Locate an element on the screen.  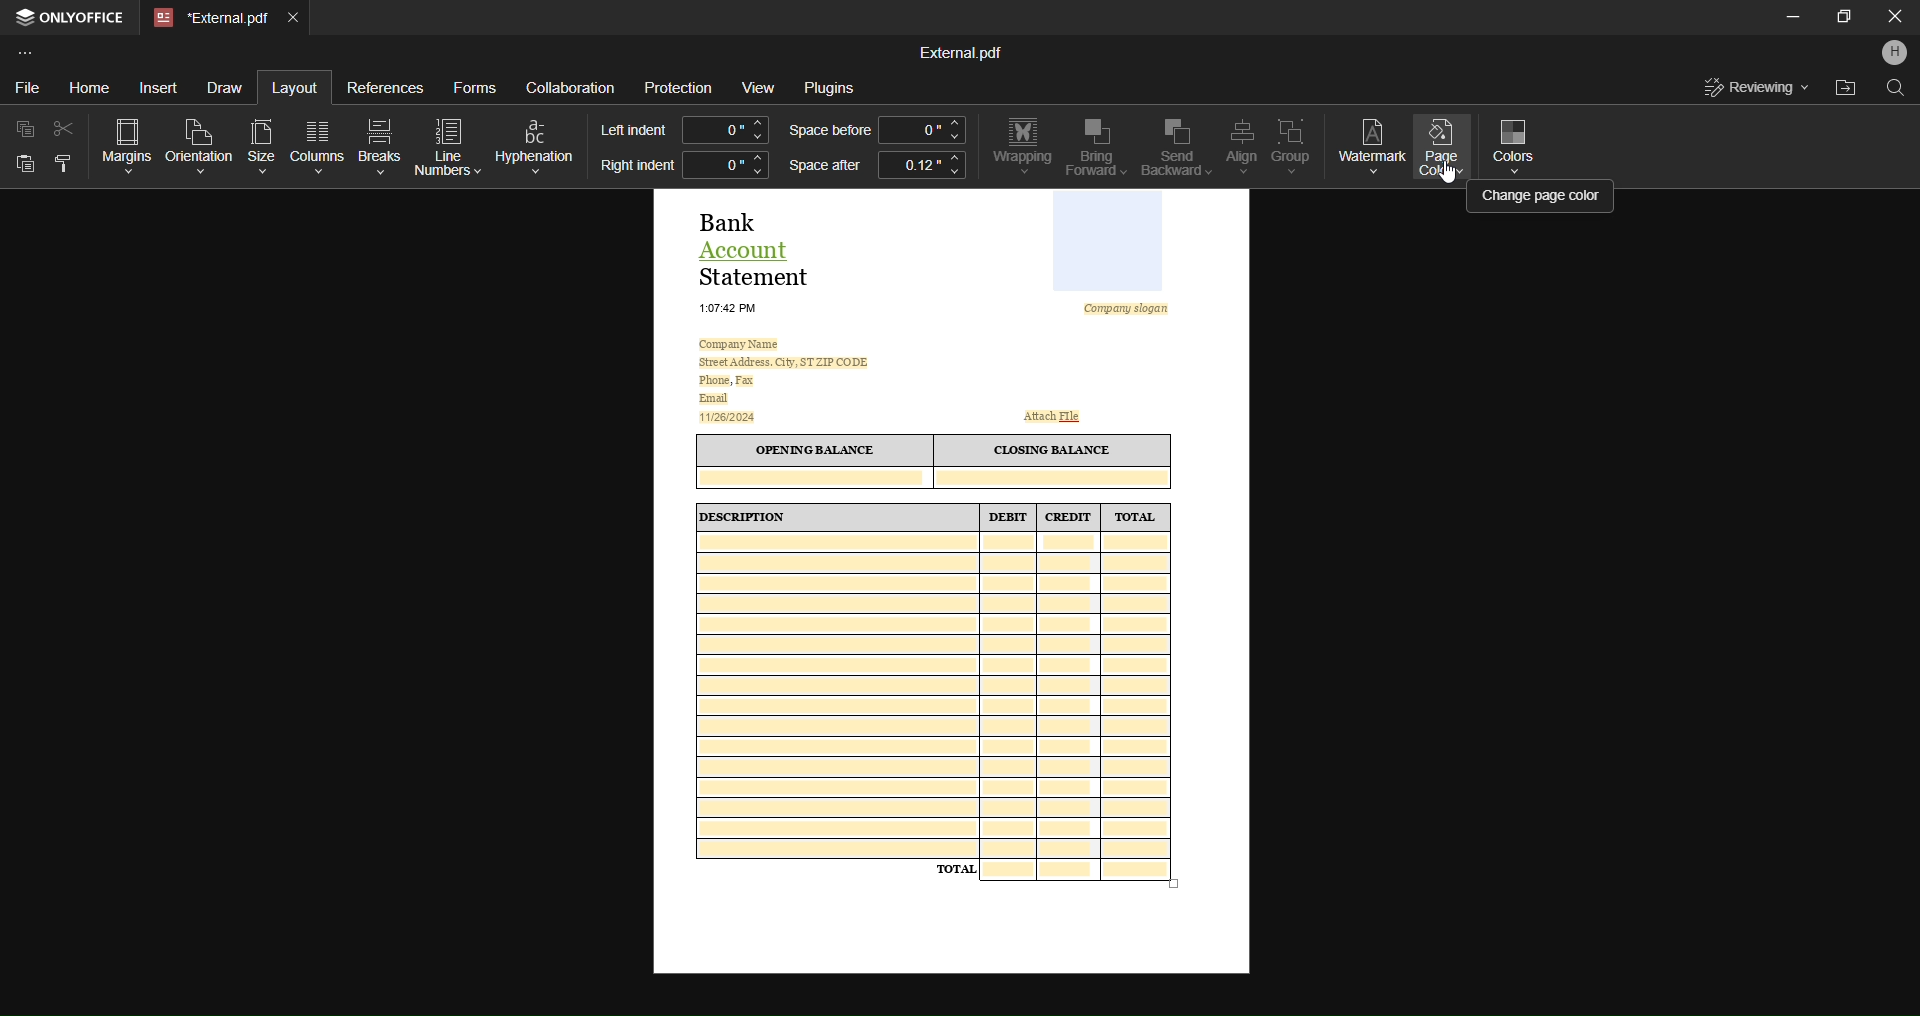
Space Before is located at coordinates (828, 131).